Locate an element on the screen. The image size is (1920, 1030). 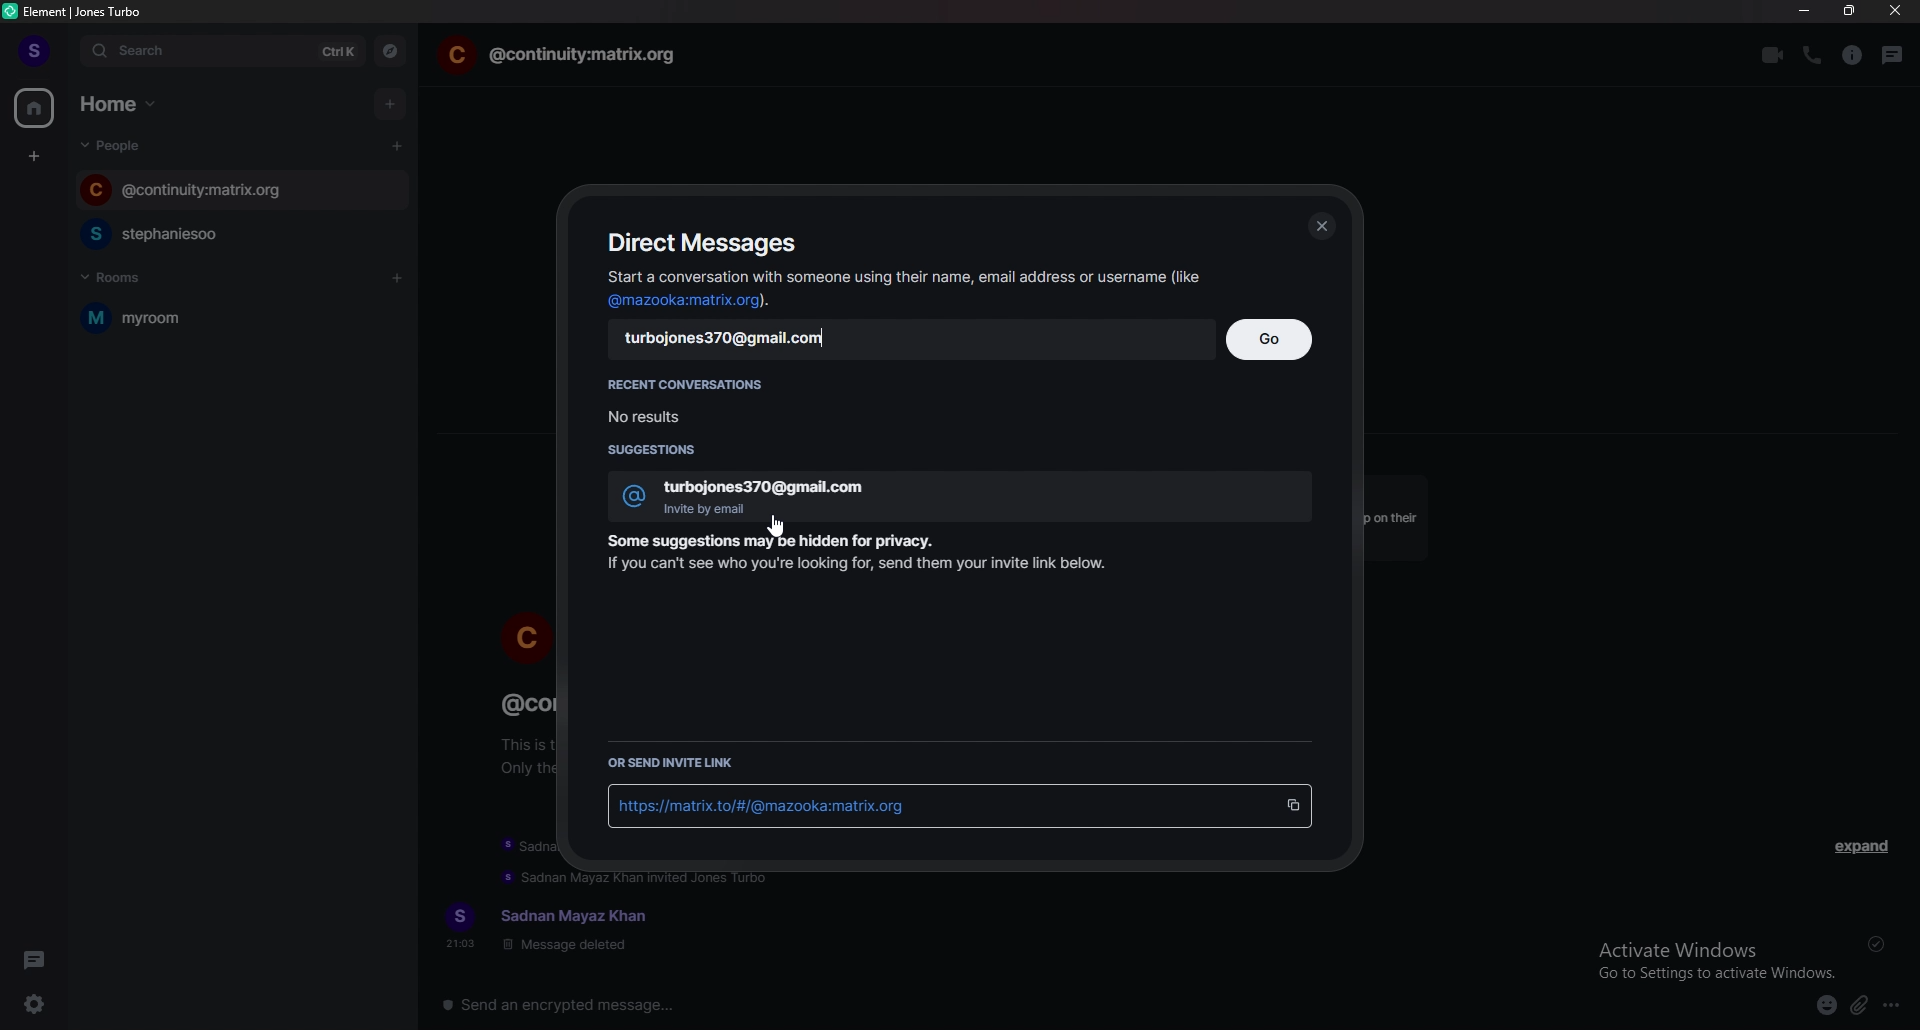
send invite link is located at coordinates (672, 762).